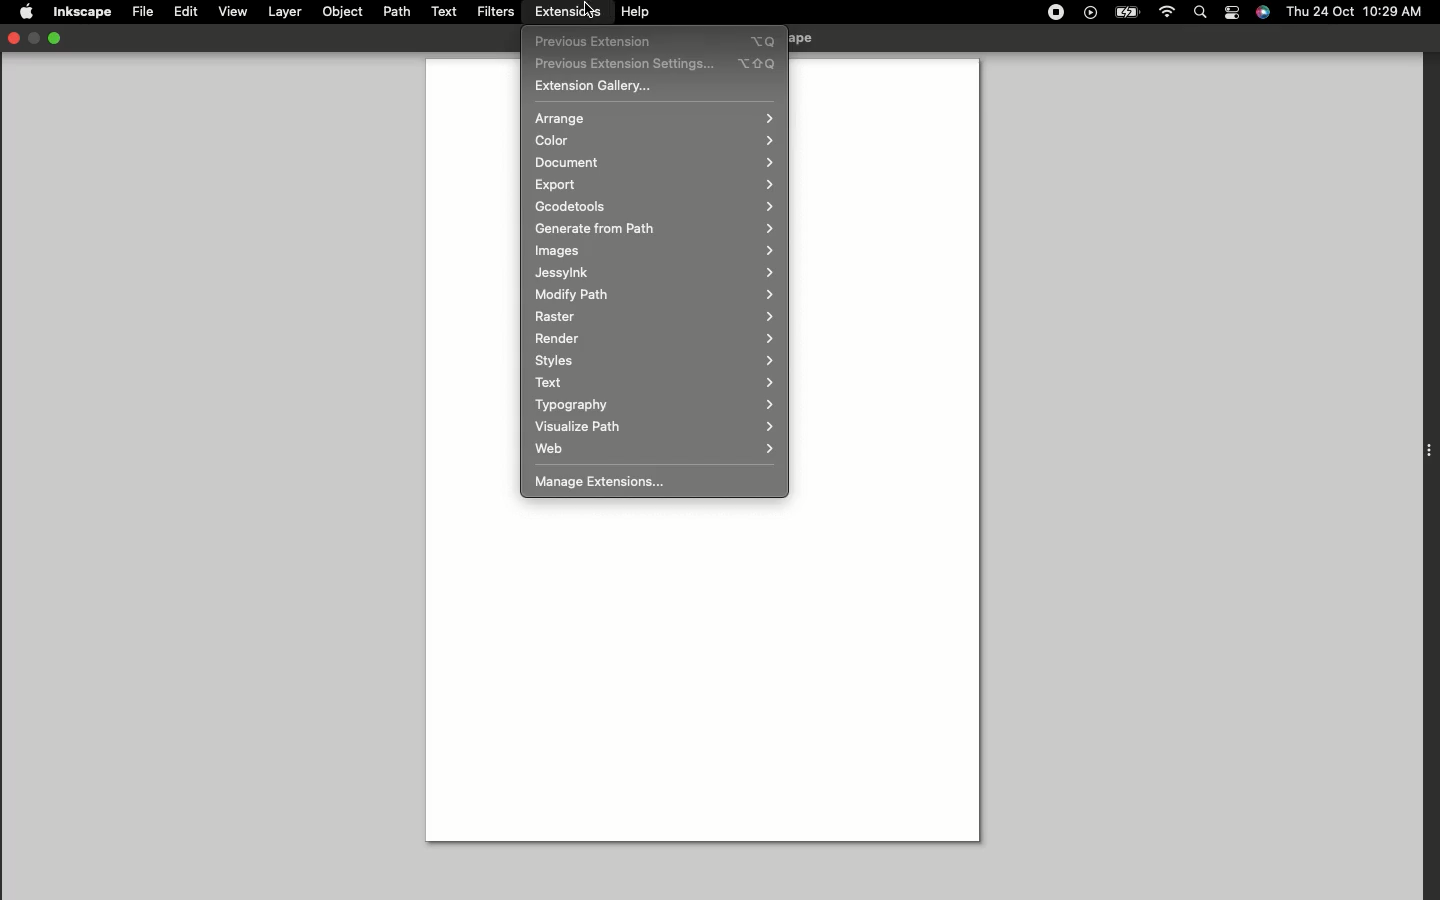 The width and height of the screenshot is (1440, 900). I want to click on Jessylnk, so click(653, 275).